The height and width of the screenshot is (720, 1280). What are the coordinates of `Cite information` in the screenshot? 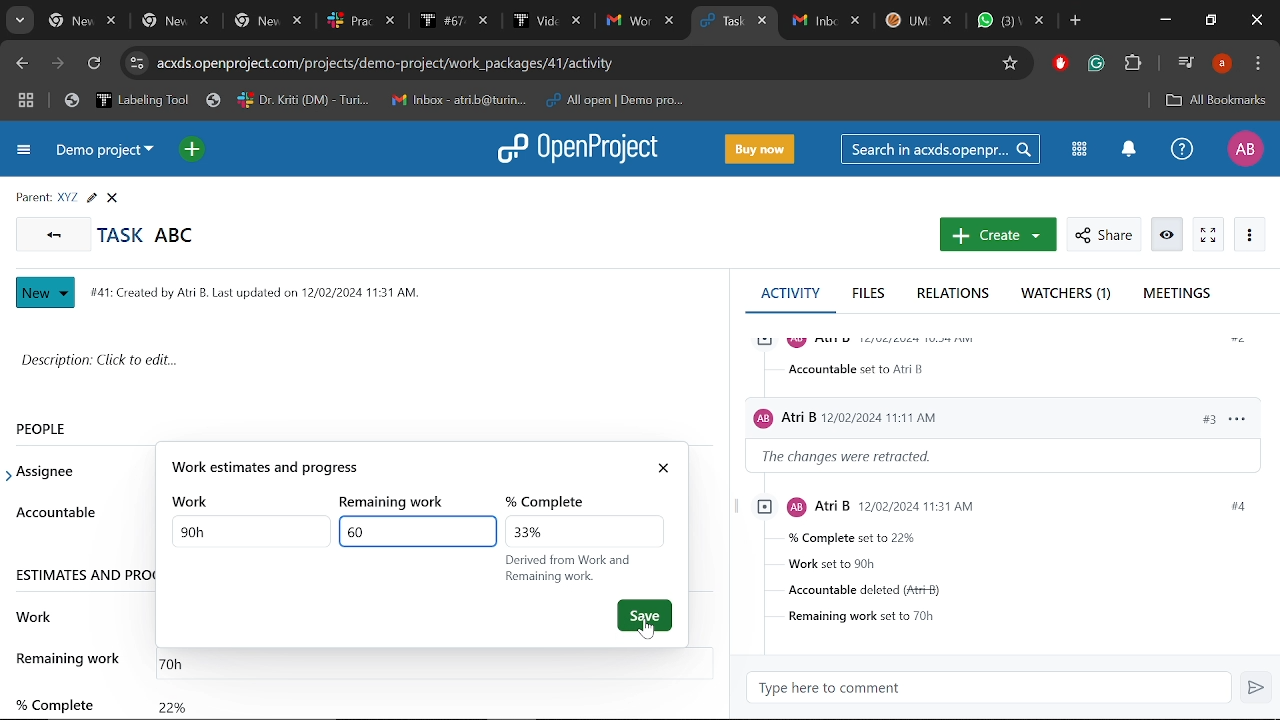 It's located at (136, 63).